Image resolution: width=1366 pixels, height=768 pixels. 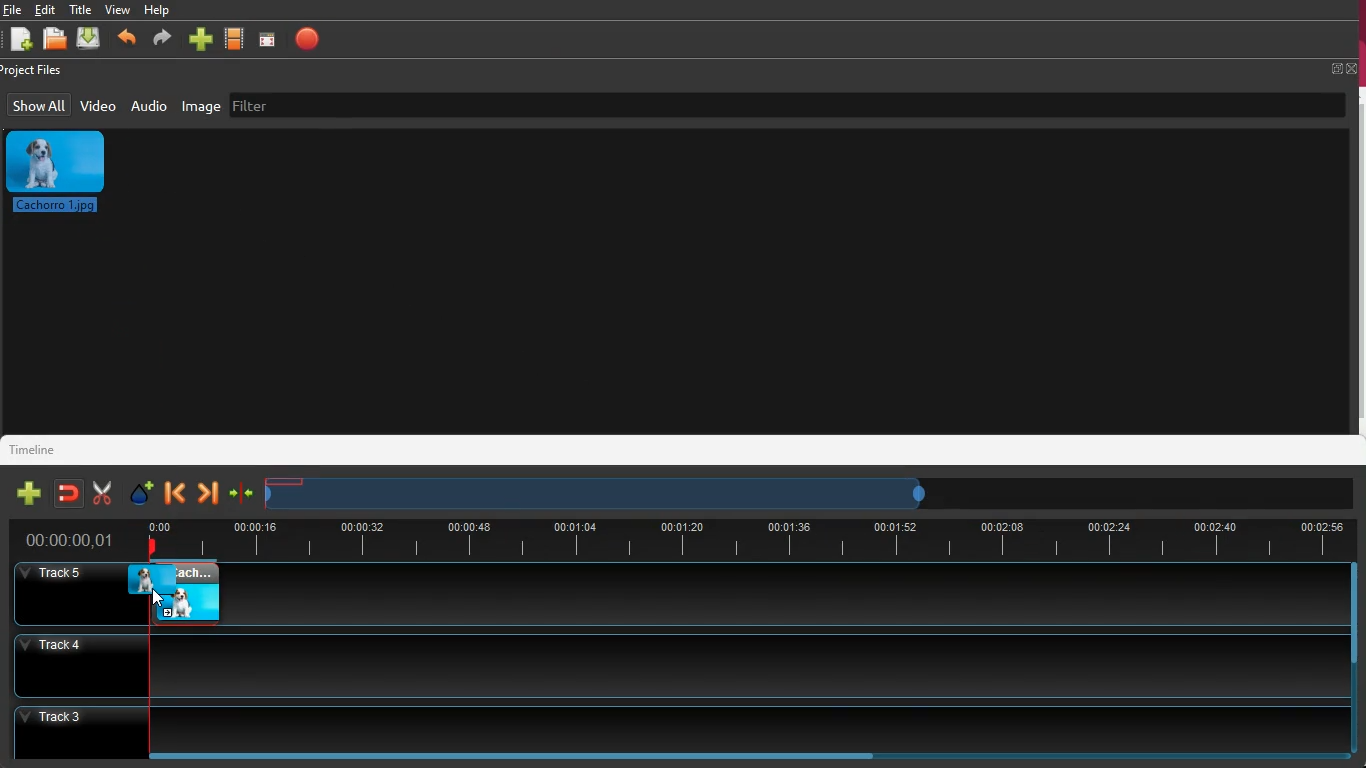 What do you see at coordinates (260, 105) in the screenshot?
I see `filter` at bounding box center [260, 105].